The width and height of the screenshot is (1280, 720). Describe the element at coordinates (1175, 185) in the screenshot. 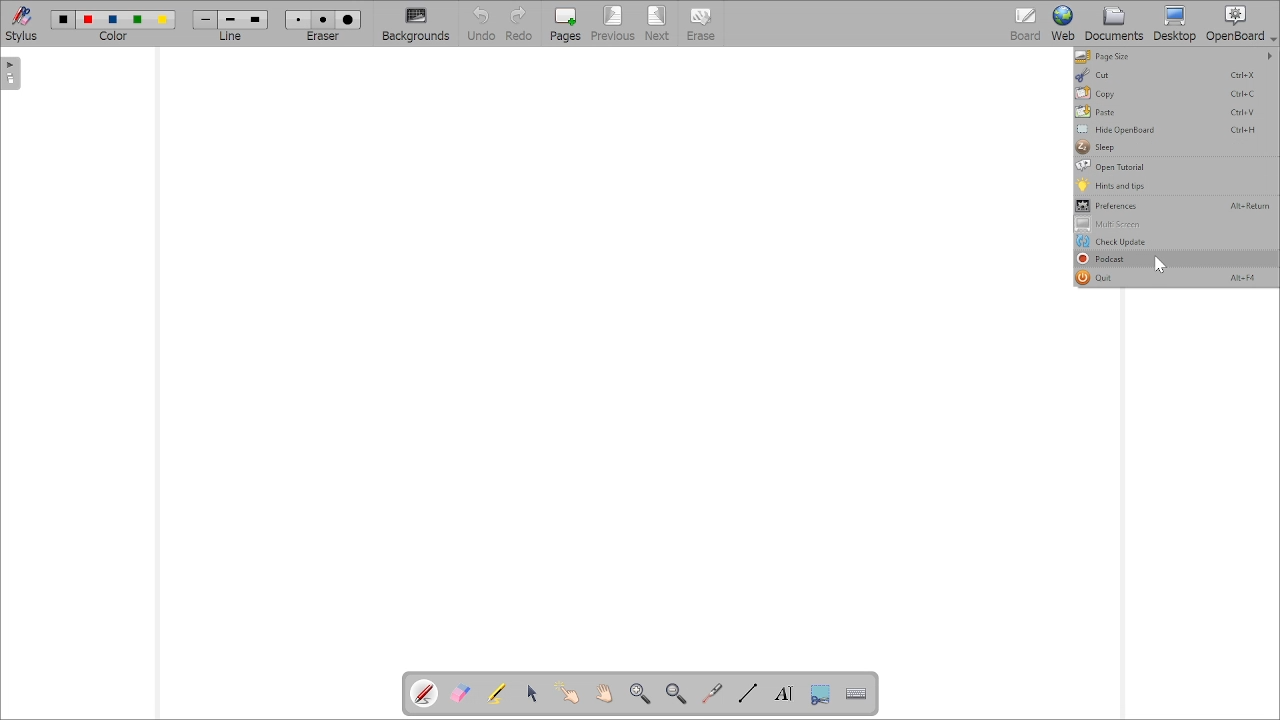

I see `Hints and tips` at that location.